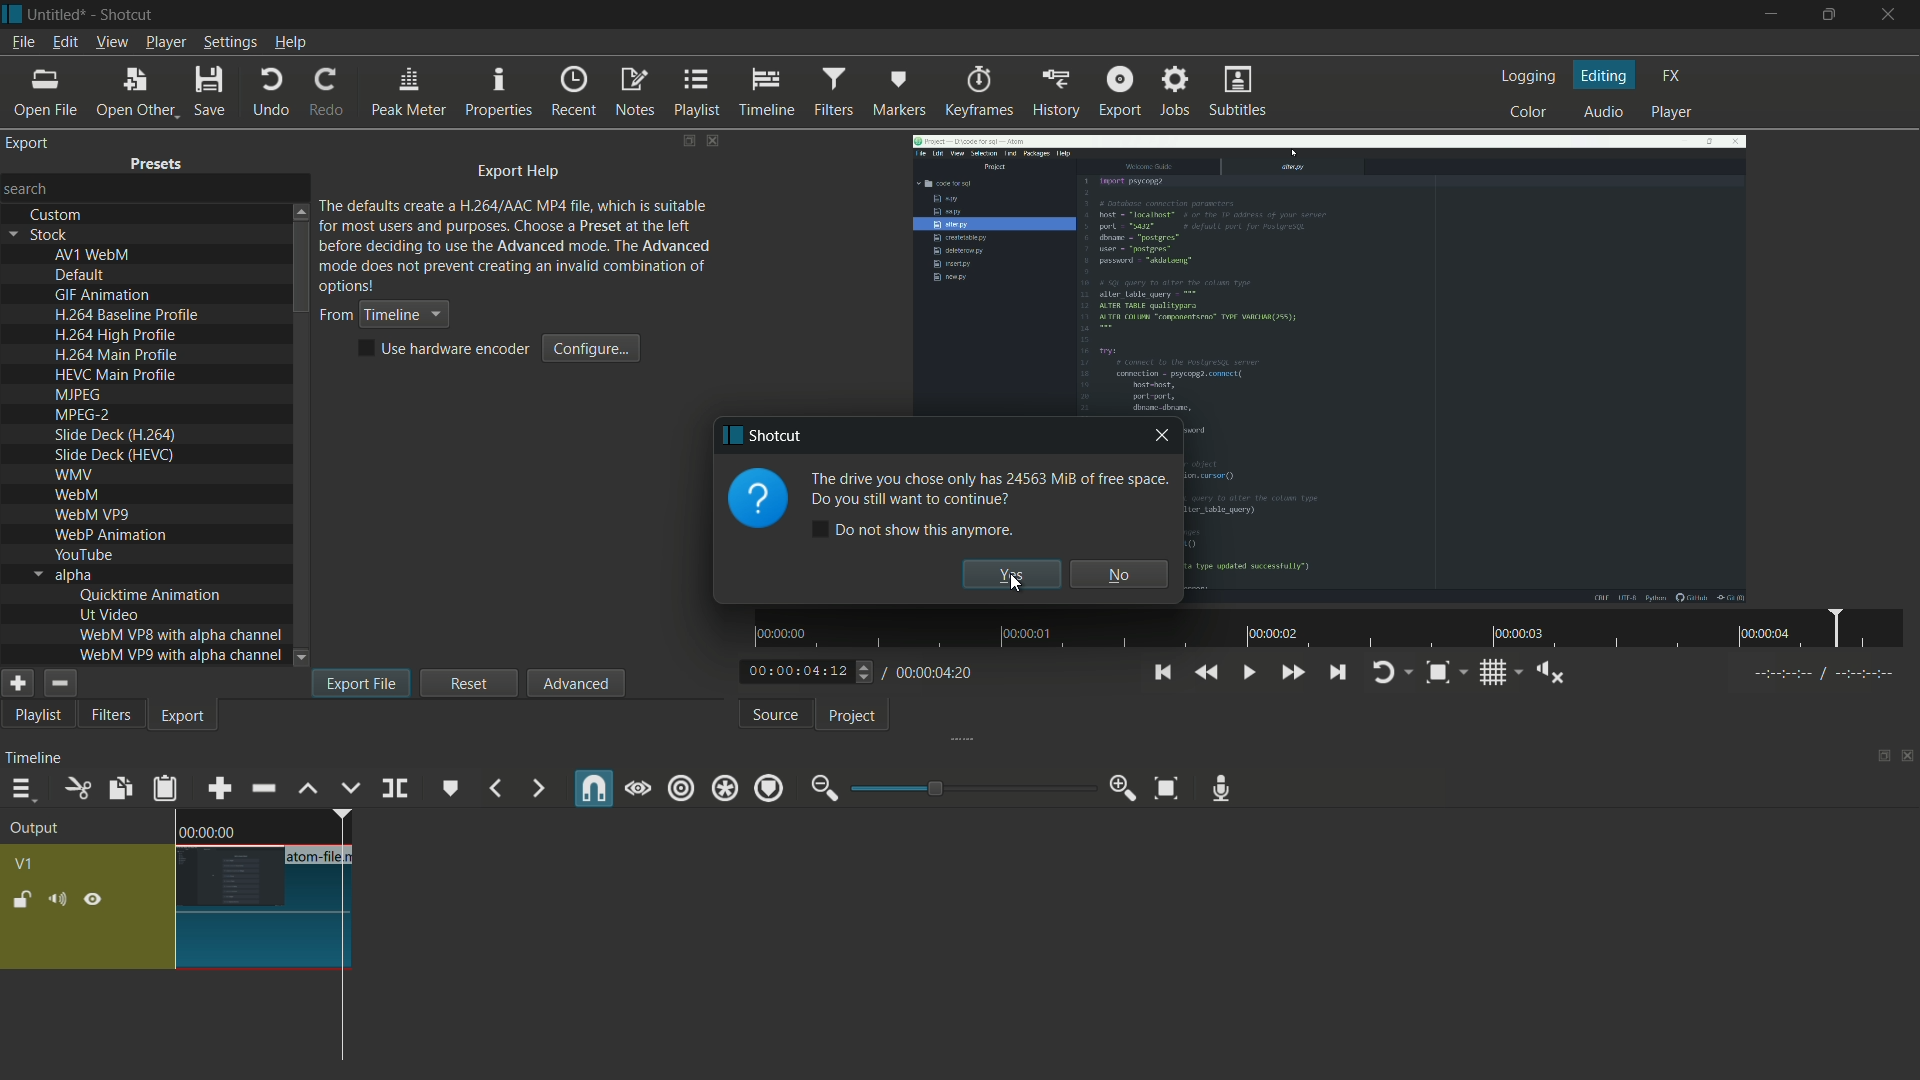 The image size is (1920, 1080). I want to click on stock dropdown, so click(44, 235).